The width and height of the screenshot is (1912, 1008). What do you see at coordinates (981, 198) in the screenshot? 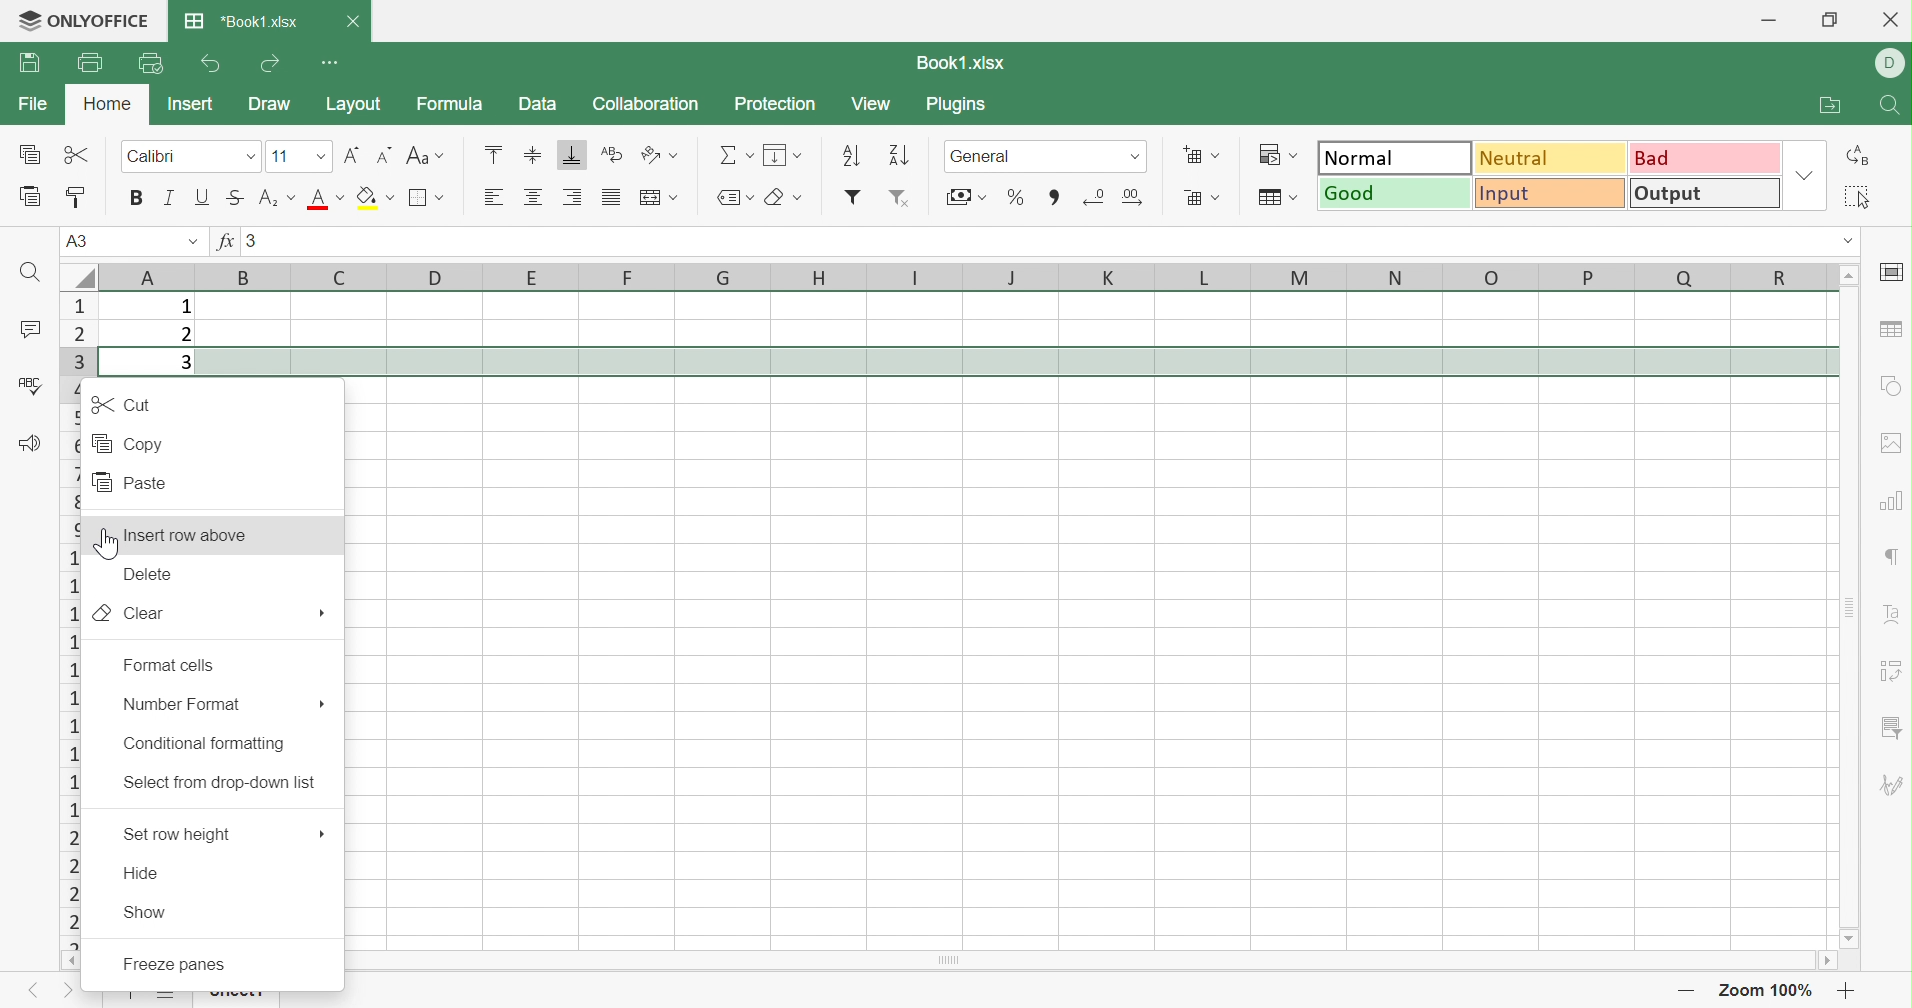
I see `Drop Down` at bounding box center [981, 198].